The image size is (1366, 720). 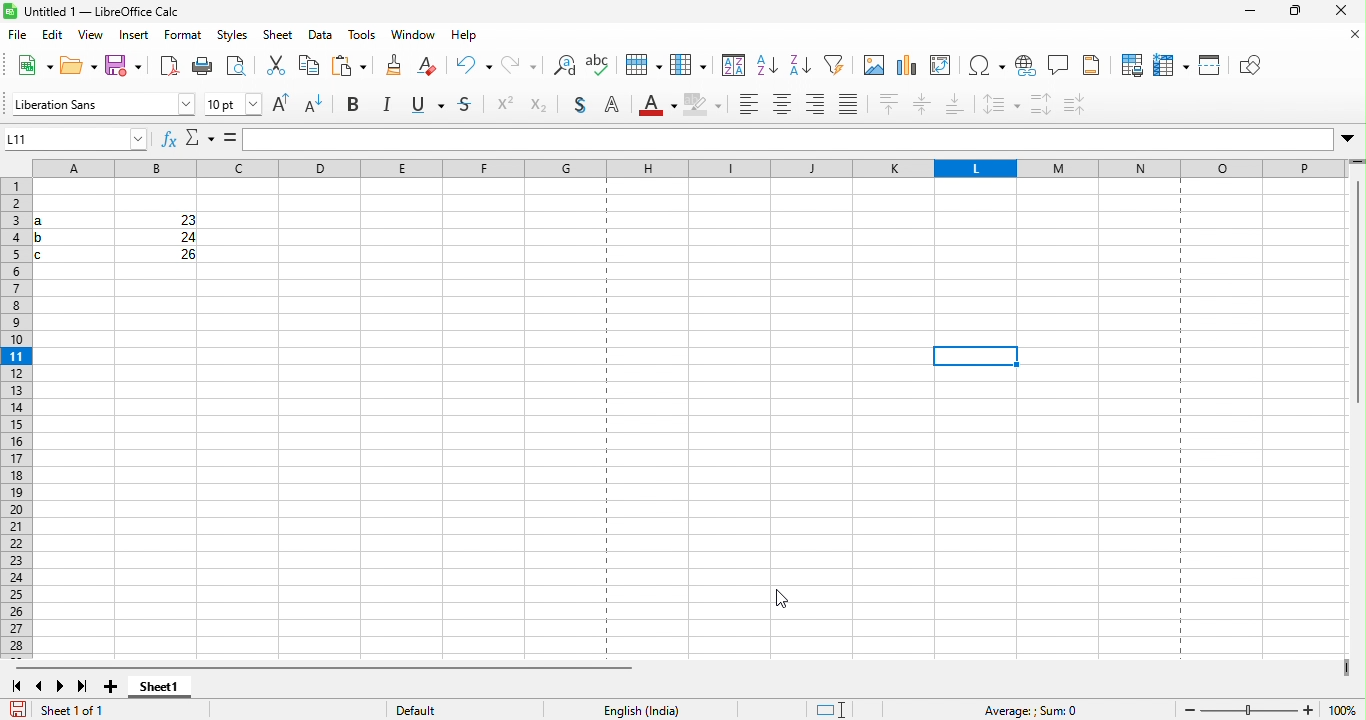 I want to click on close, so click(x=1343, y=12).